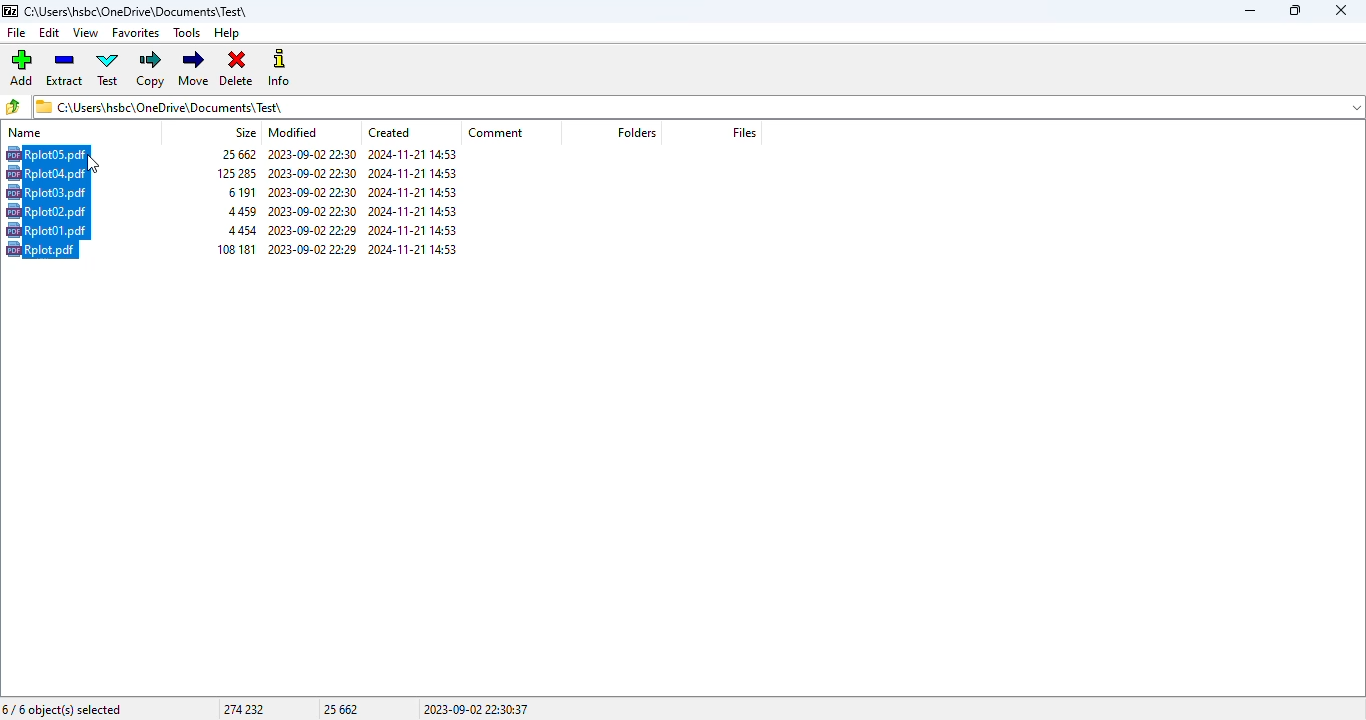 This screenshot has width=1366, height=720. Describe the element at coordinates (63, 710) in the screenshot. I see `6/6 object(s) selected` at that location.